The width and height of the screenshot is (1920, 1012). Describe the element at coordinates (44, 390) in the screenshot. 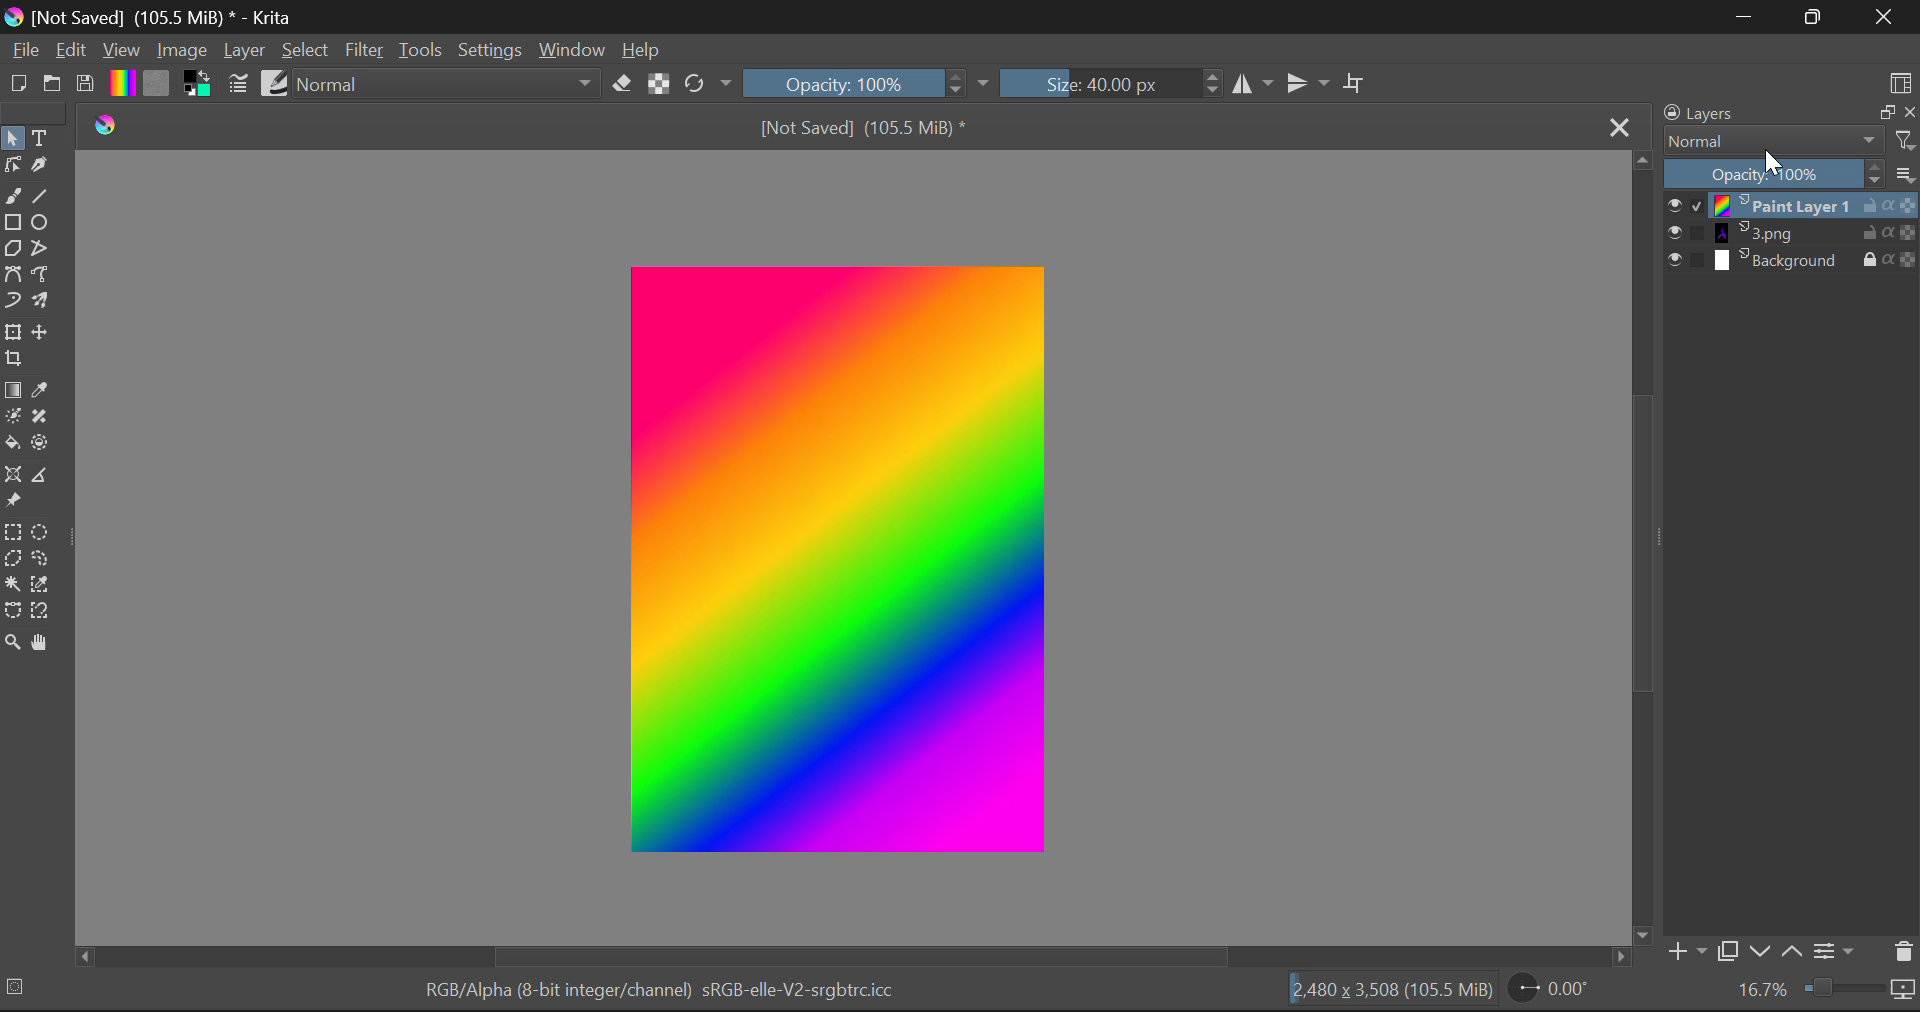

I see `Eyedropper` at that location.